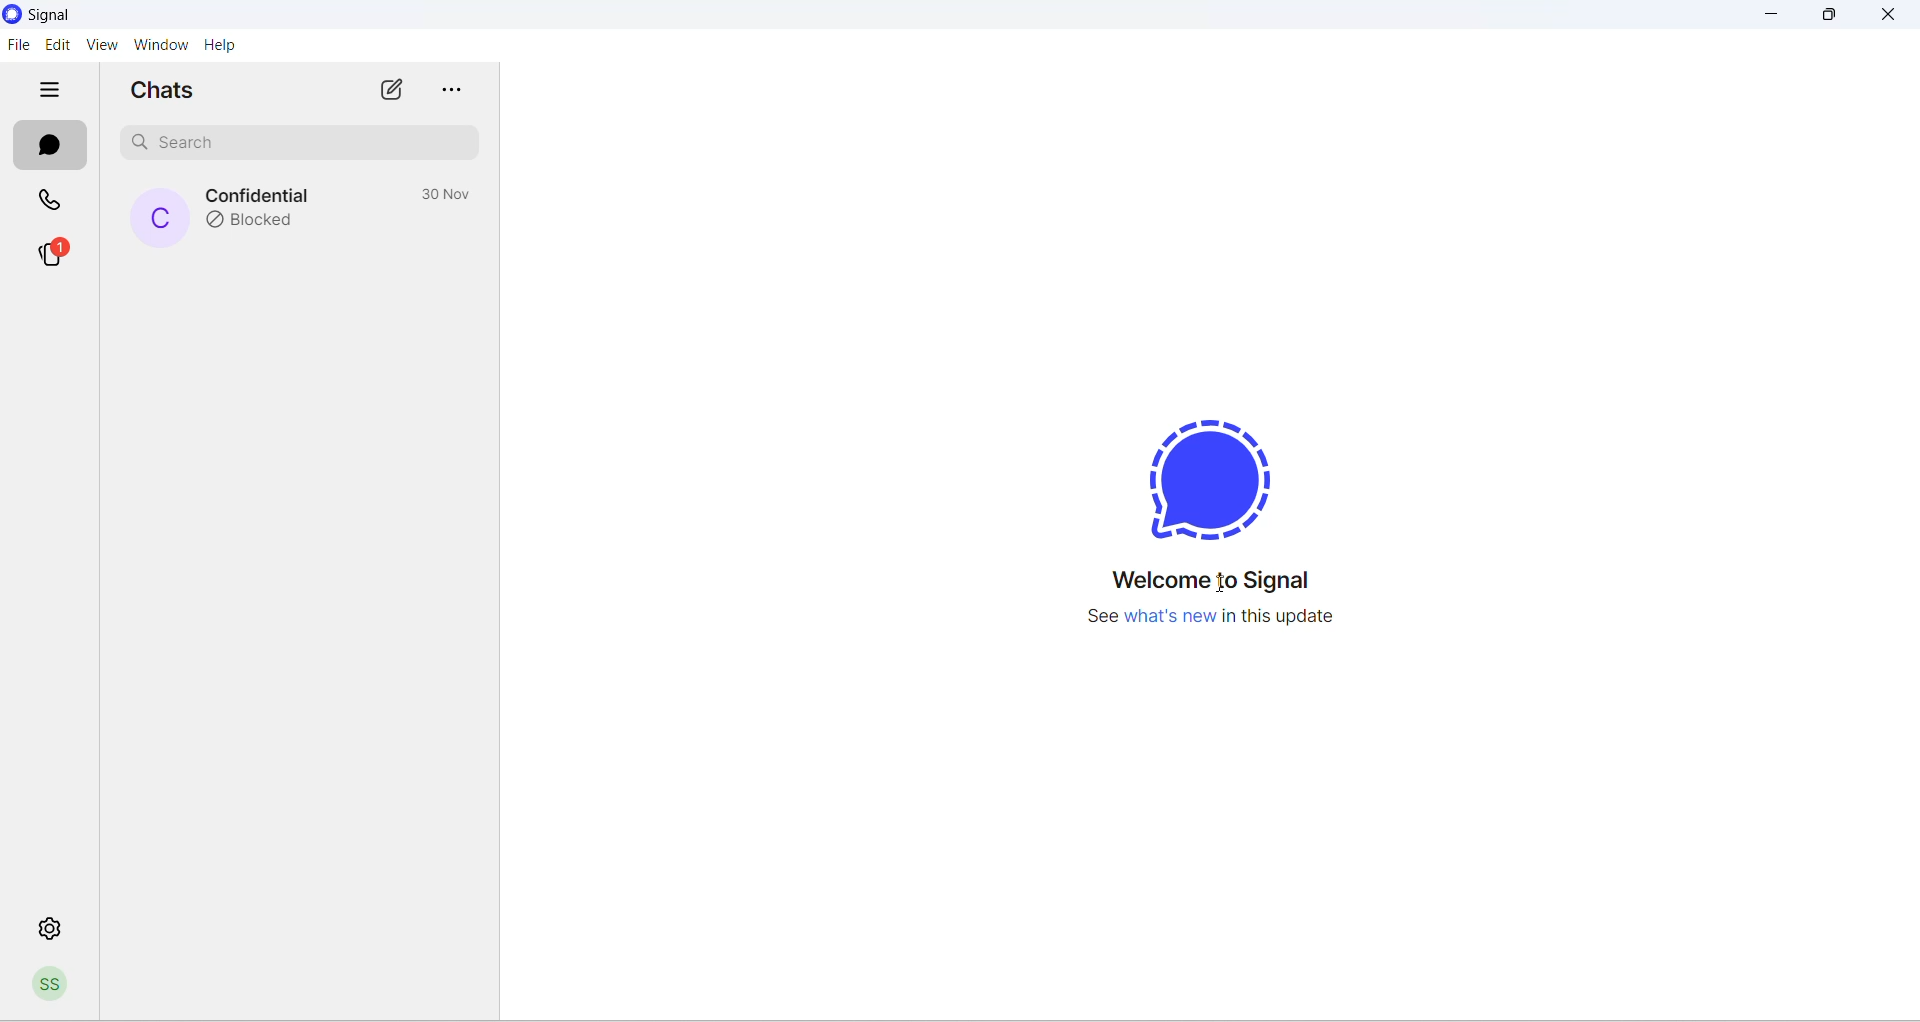 The image size is (1920, 1022). Describe the element at coordinates (457, 85) in the screenshot. I see `more options` at that location.